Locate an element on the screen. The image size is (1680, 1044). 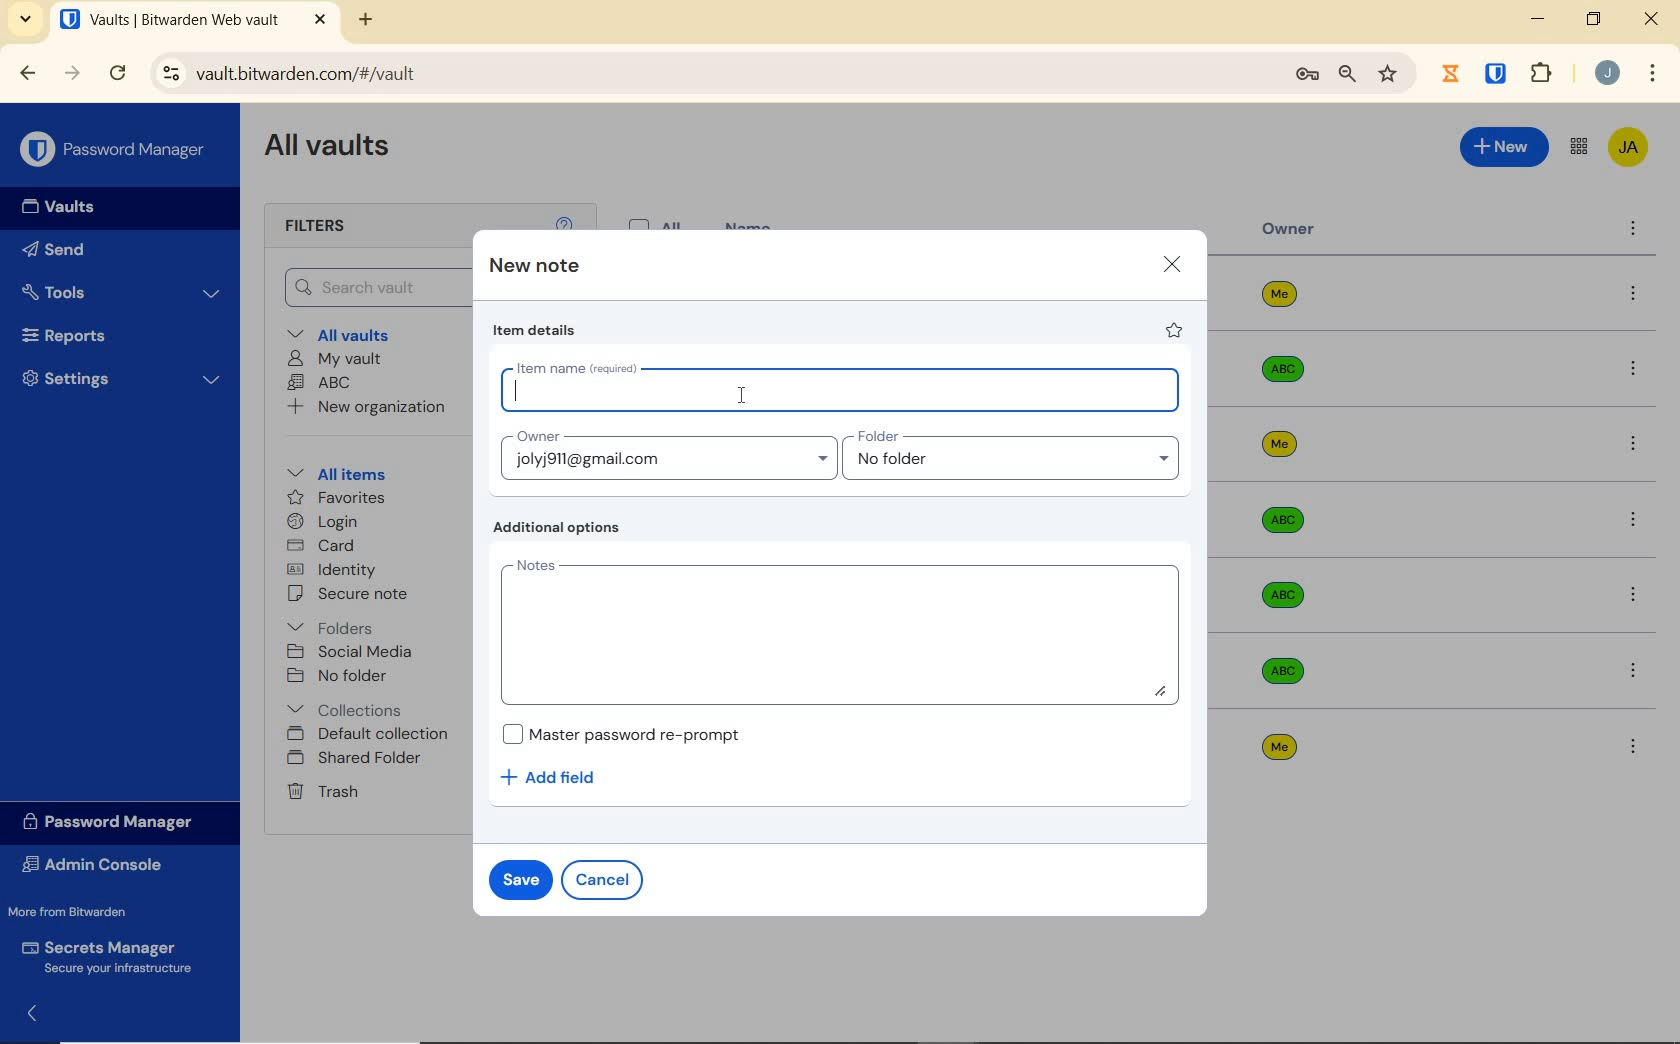
more options is located at coordinates (1634, 447).